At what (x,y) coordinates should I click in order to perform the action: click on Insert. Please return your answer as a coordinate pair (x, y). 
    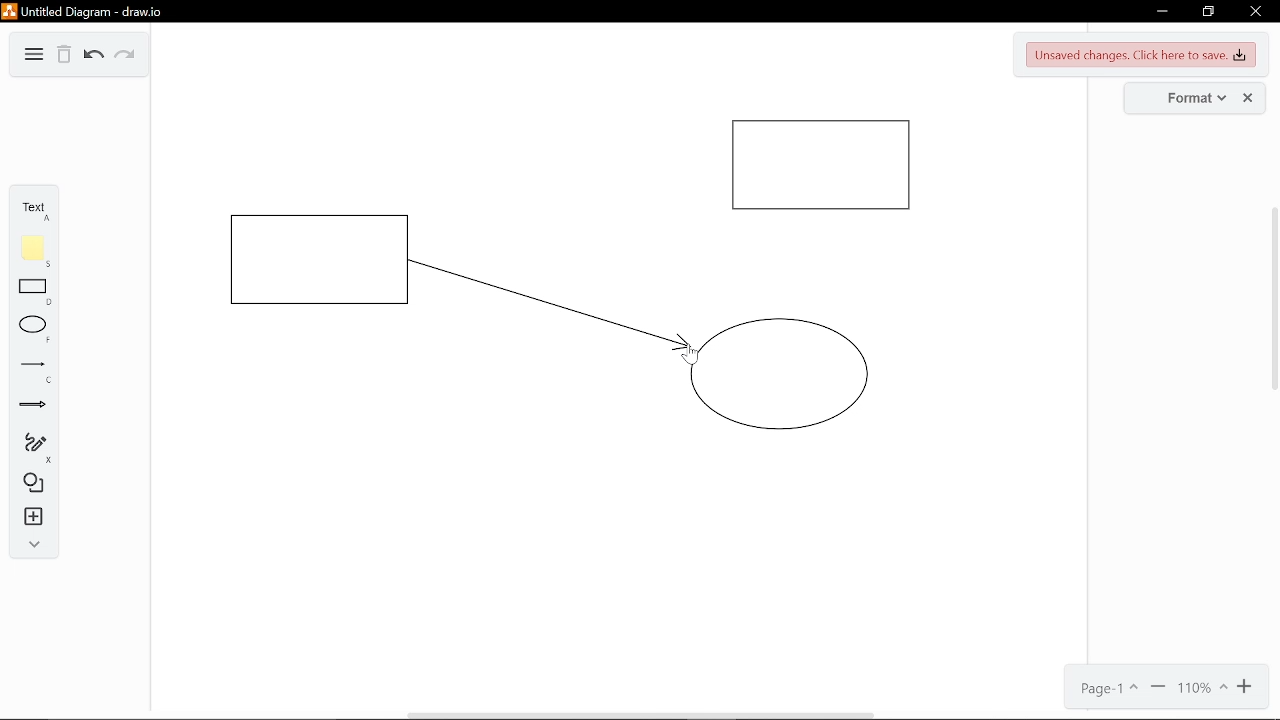
    Looking at the image, I should click on (31, 518).